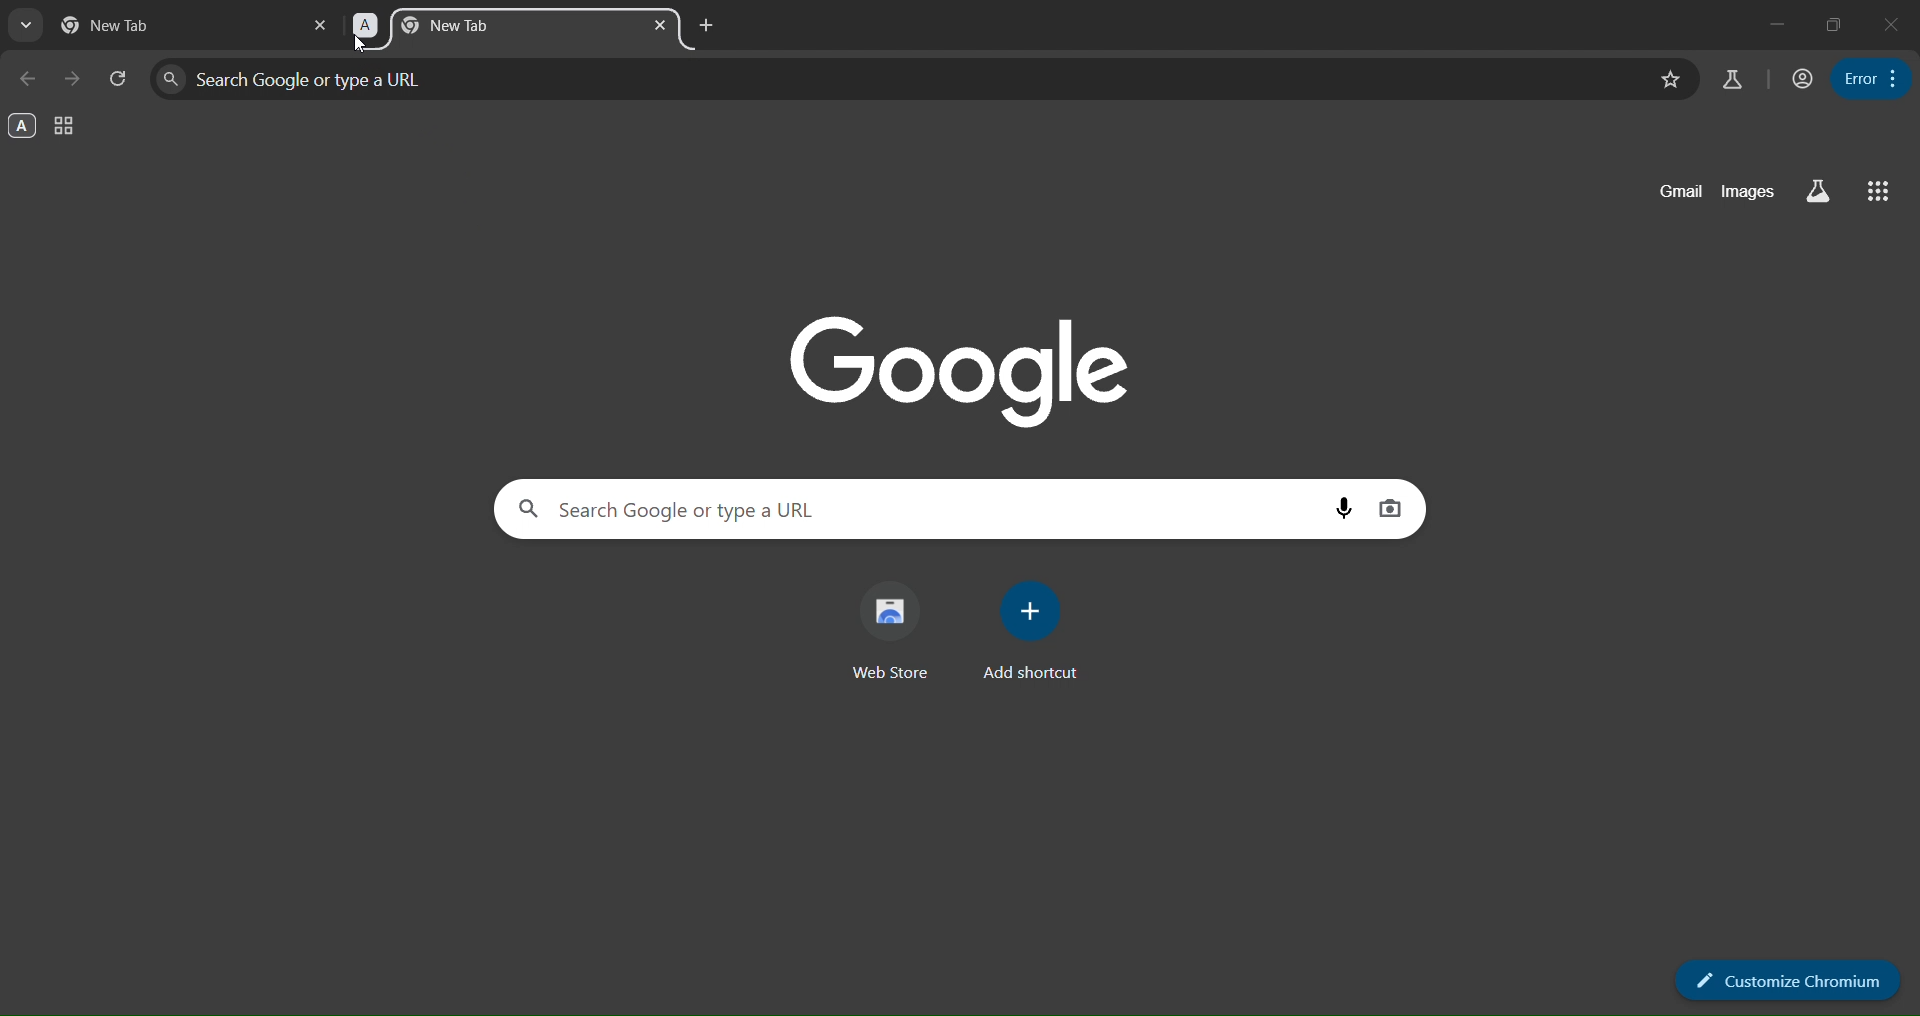  I want to click on go back one page, so click(30, 79).